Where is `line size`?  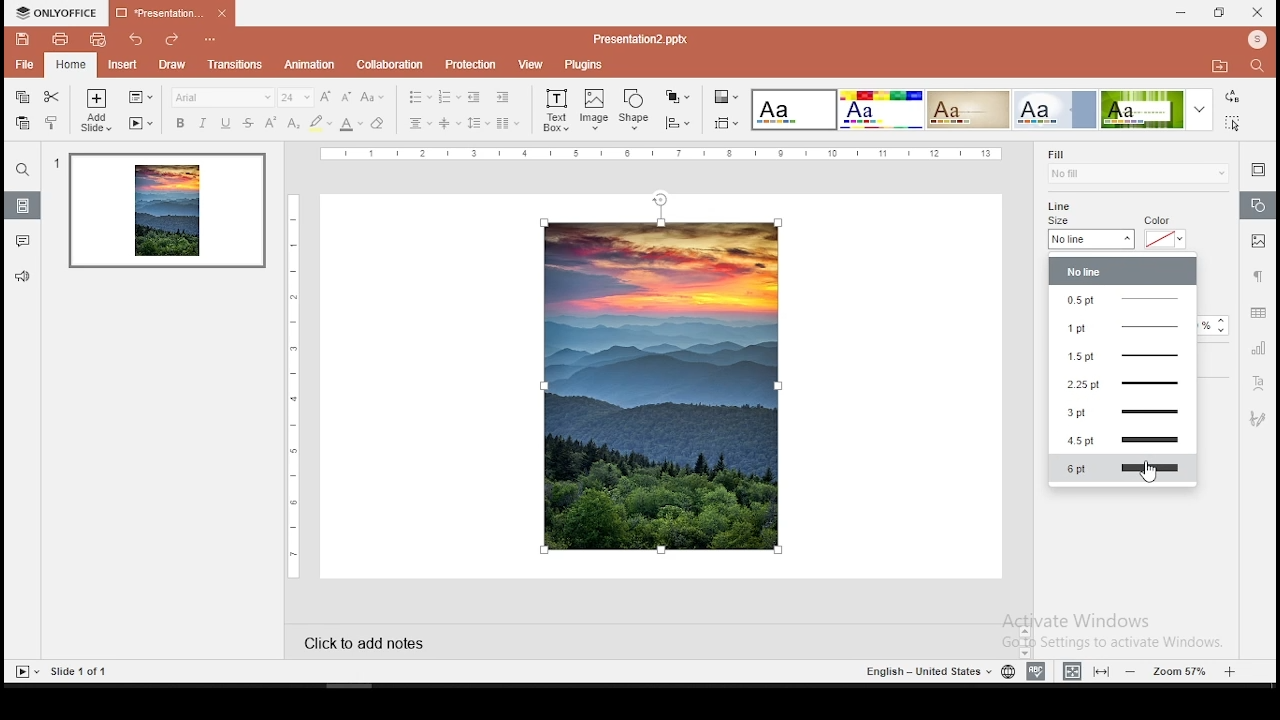
line size is located at coordinates (1093, 234).